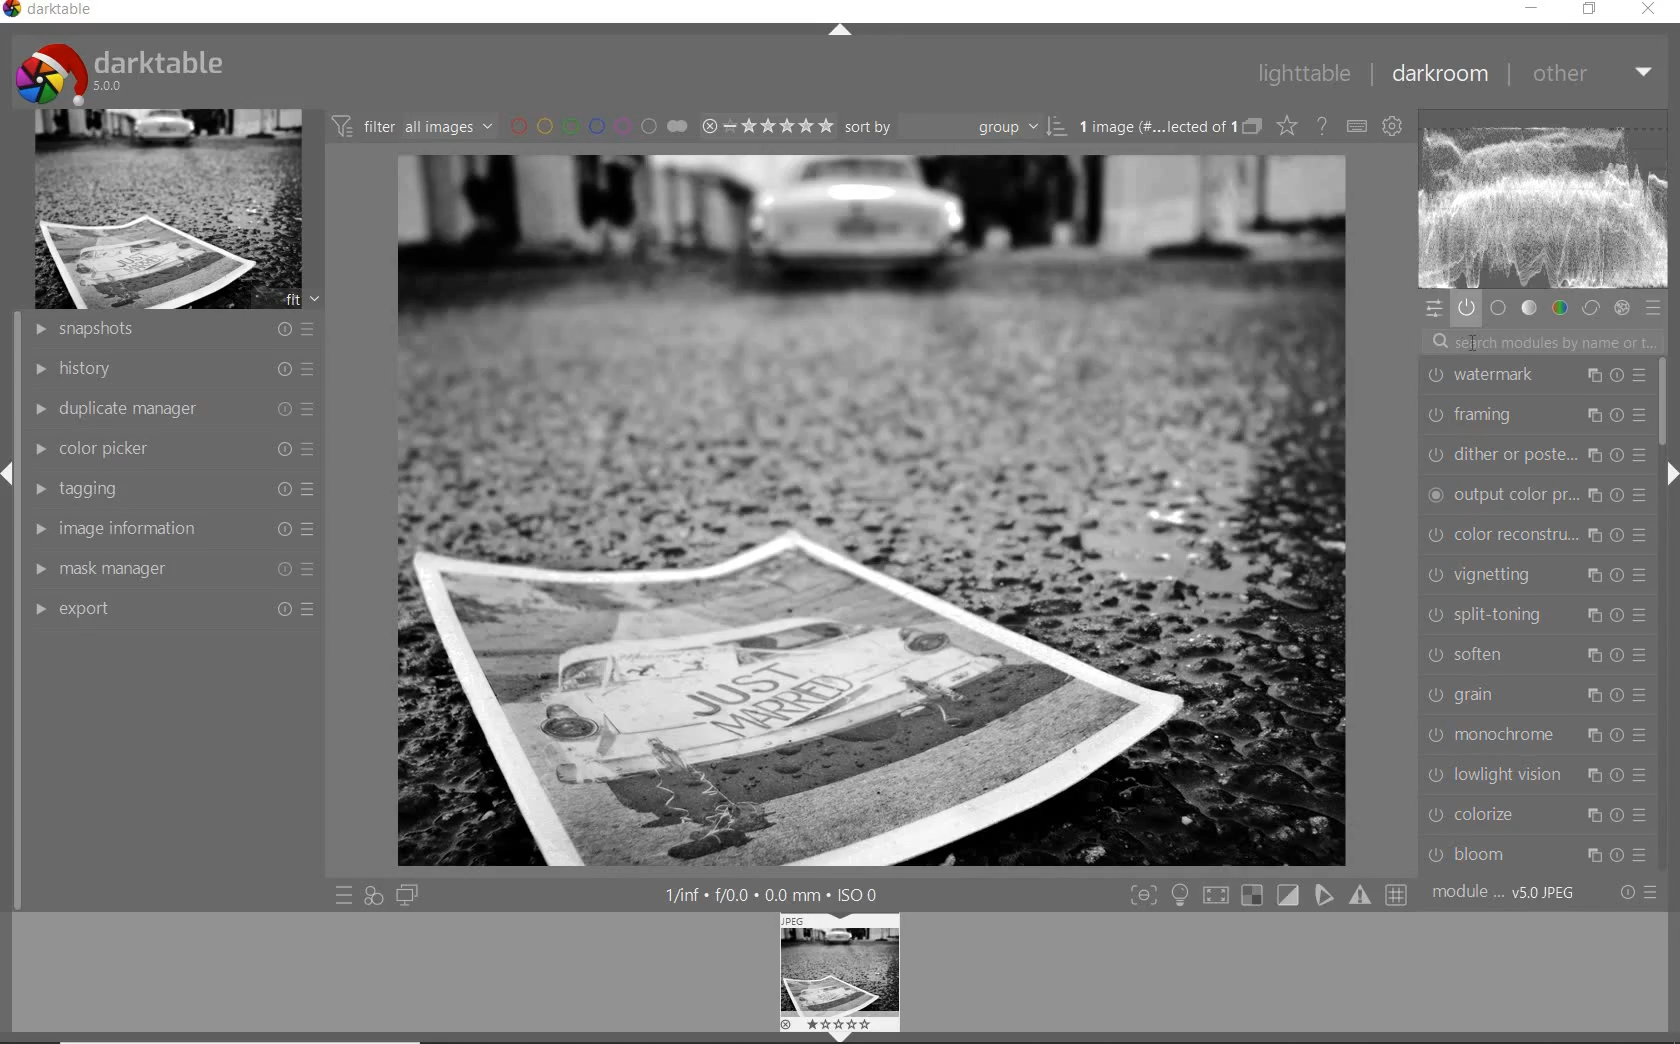 The image size is (1680, 1044). What do you see at coordinates (1532, 7) in the screenshot?
I see `minimize` at bounding box center [1532, 7].